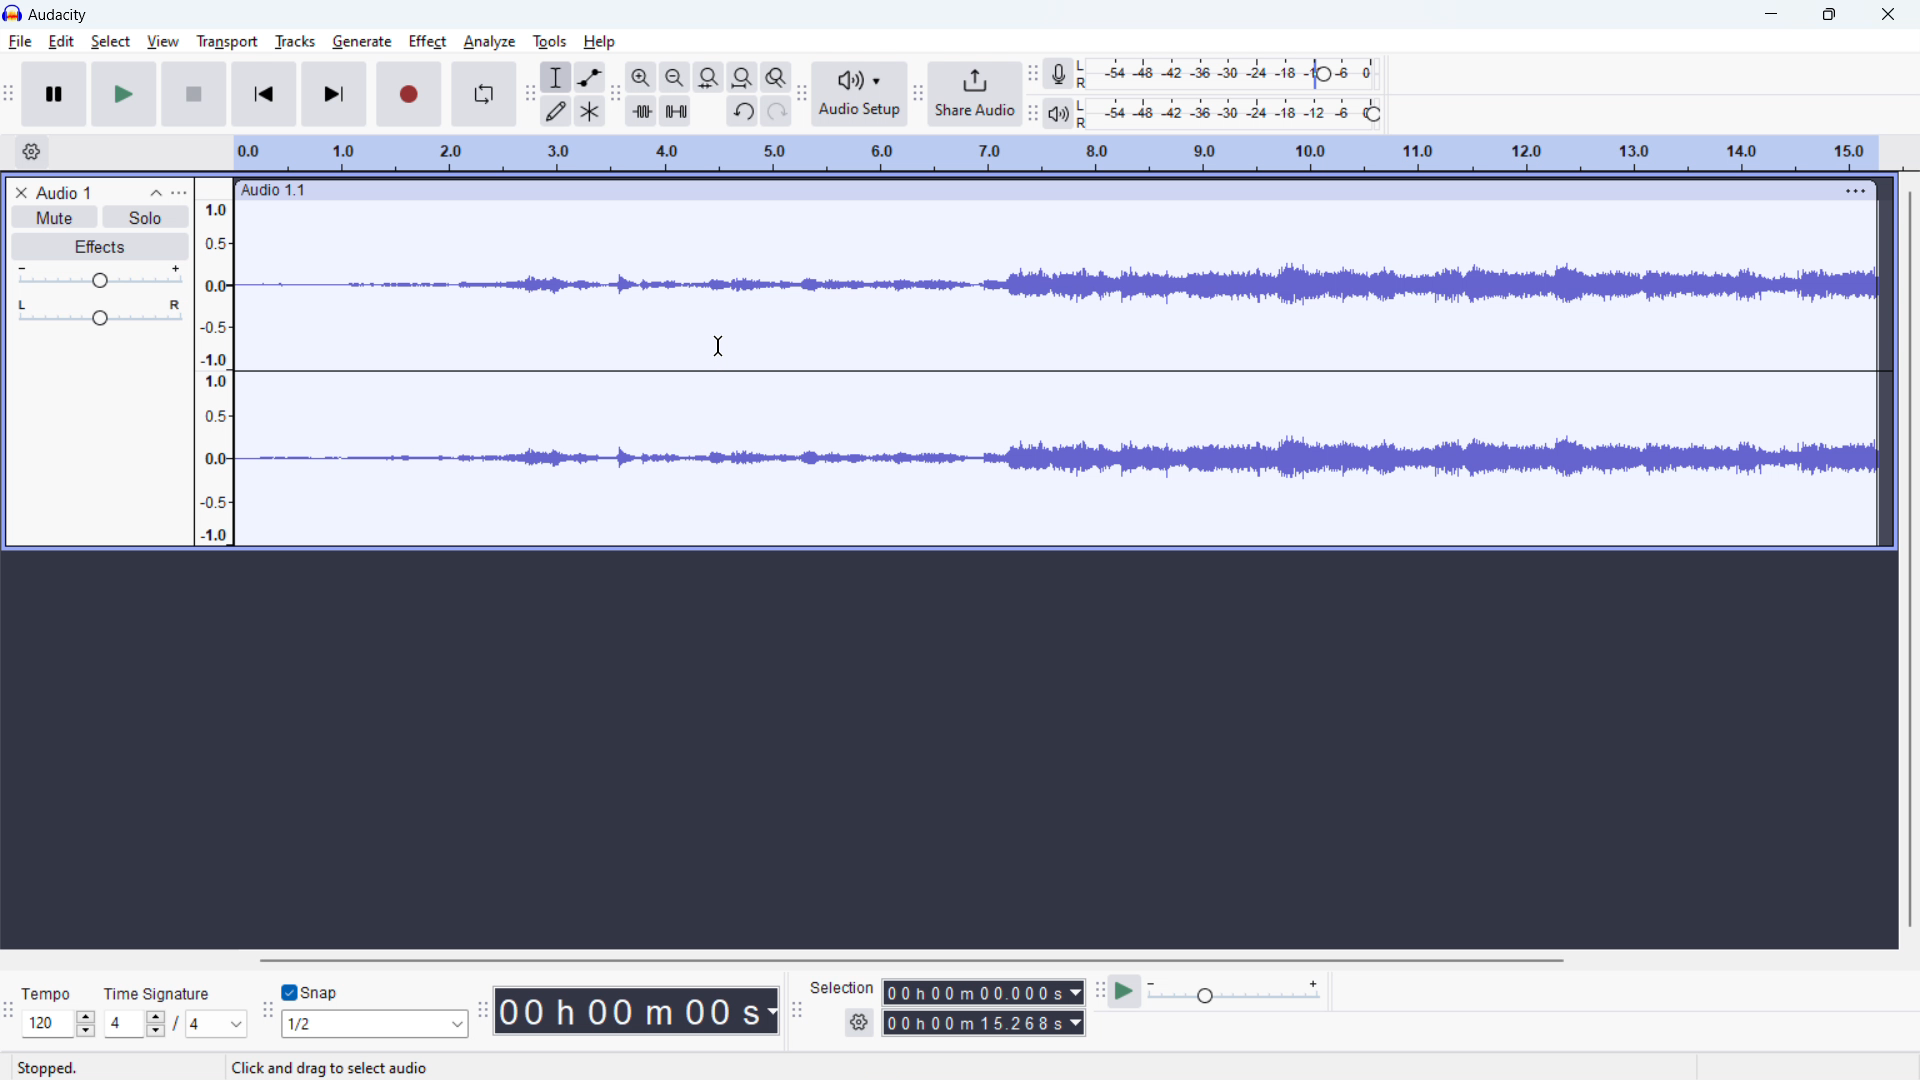 The height and width of the screenshot is (1080, 1920). What do you see at coordinates (490, 42) in the screenshot?
I see `analyze` at bounding box center [490, 42].